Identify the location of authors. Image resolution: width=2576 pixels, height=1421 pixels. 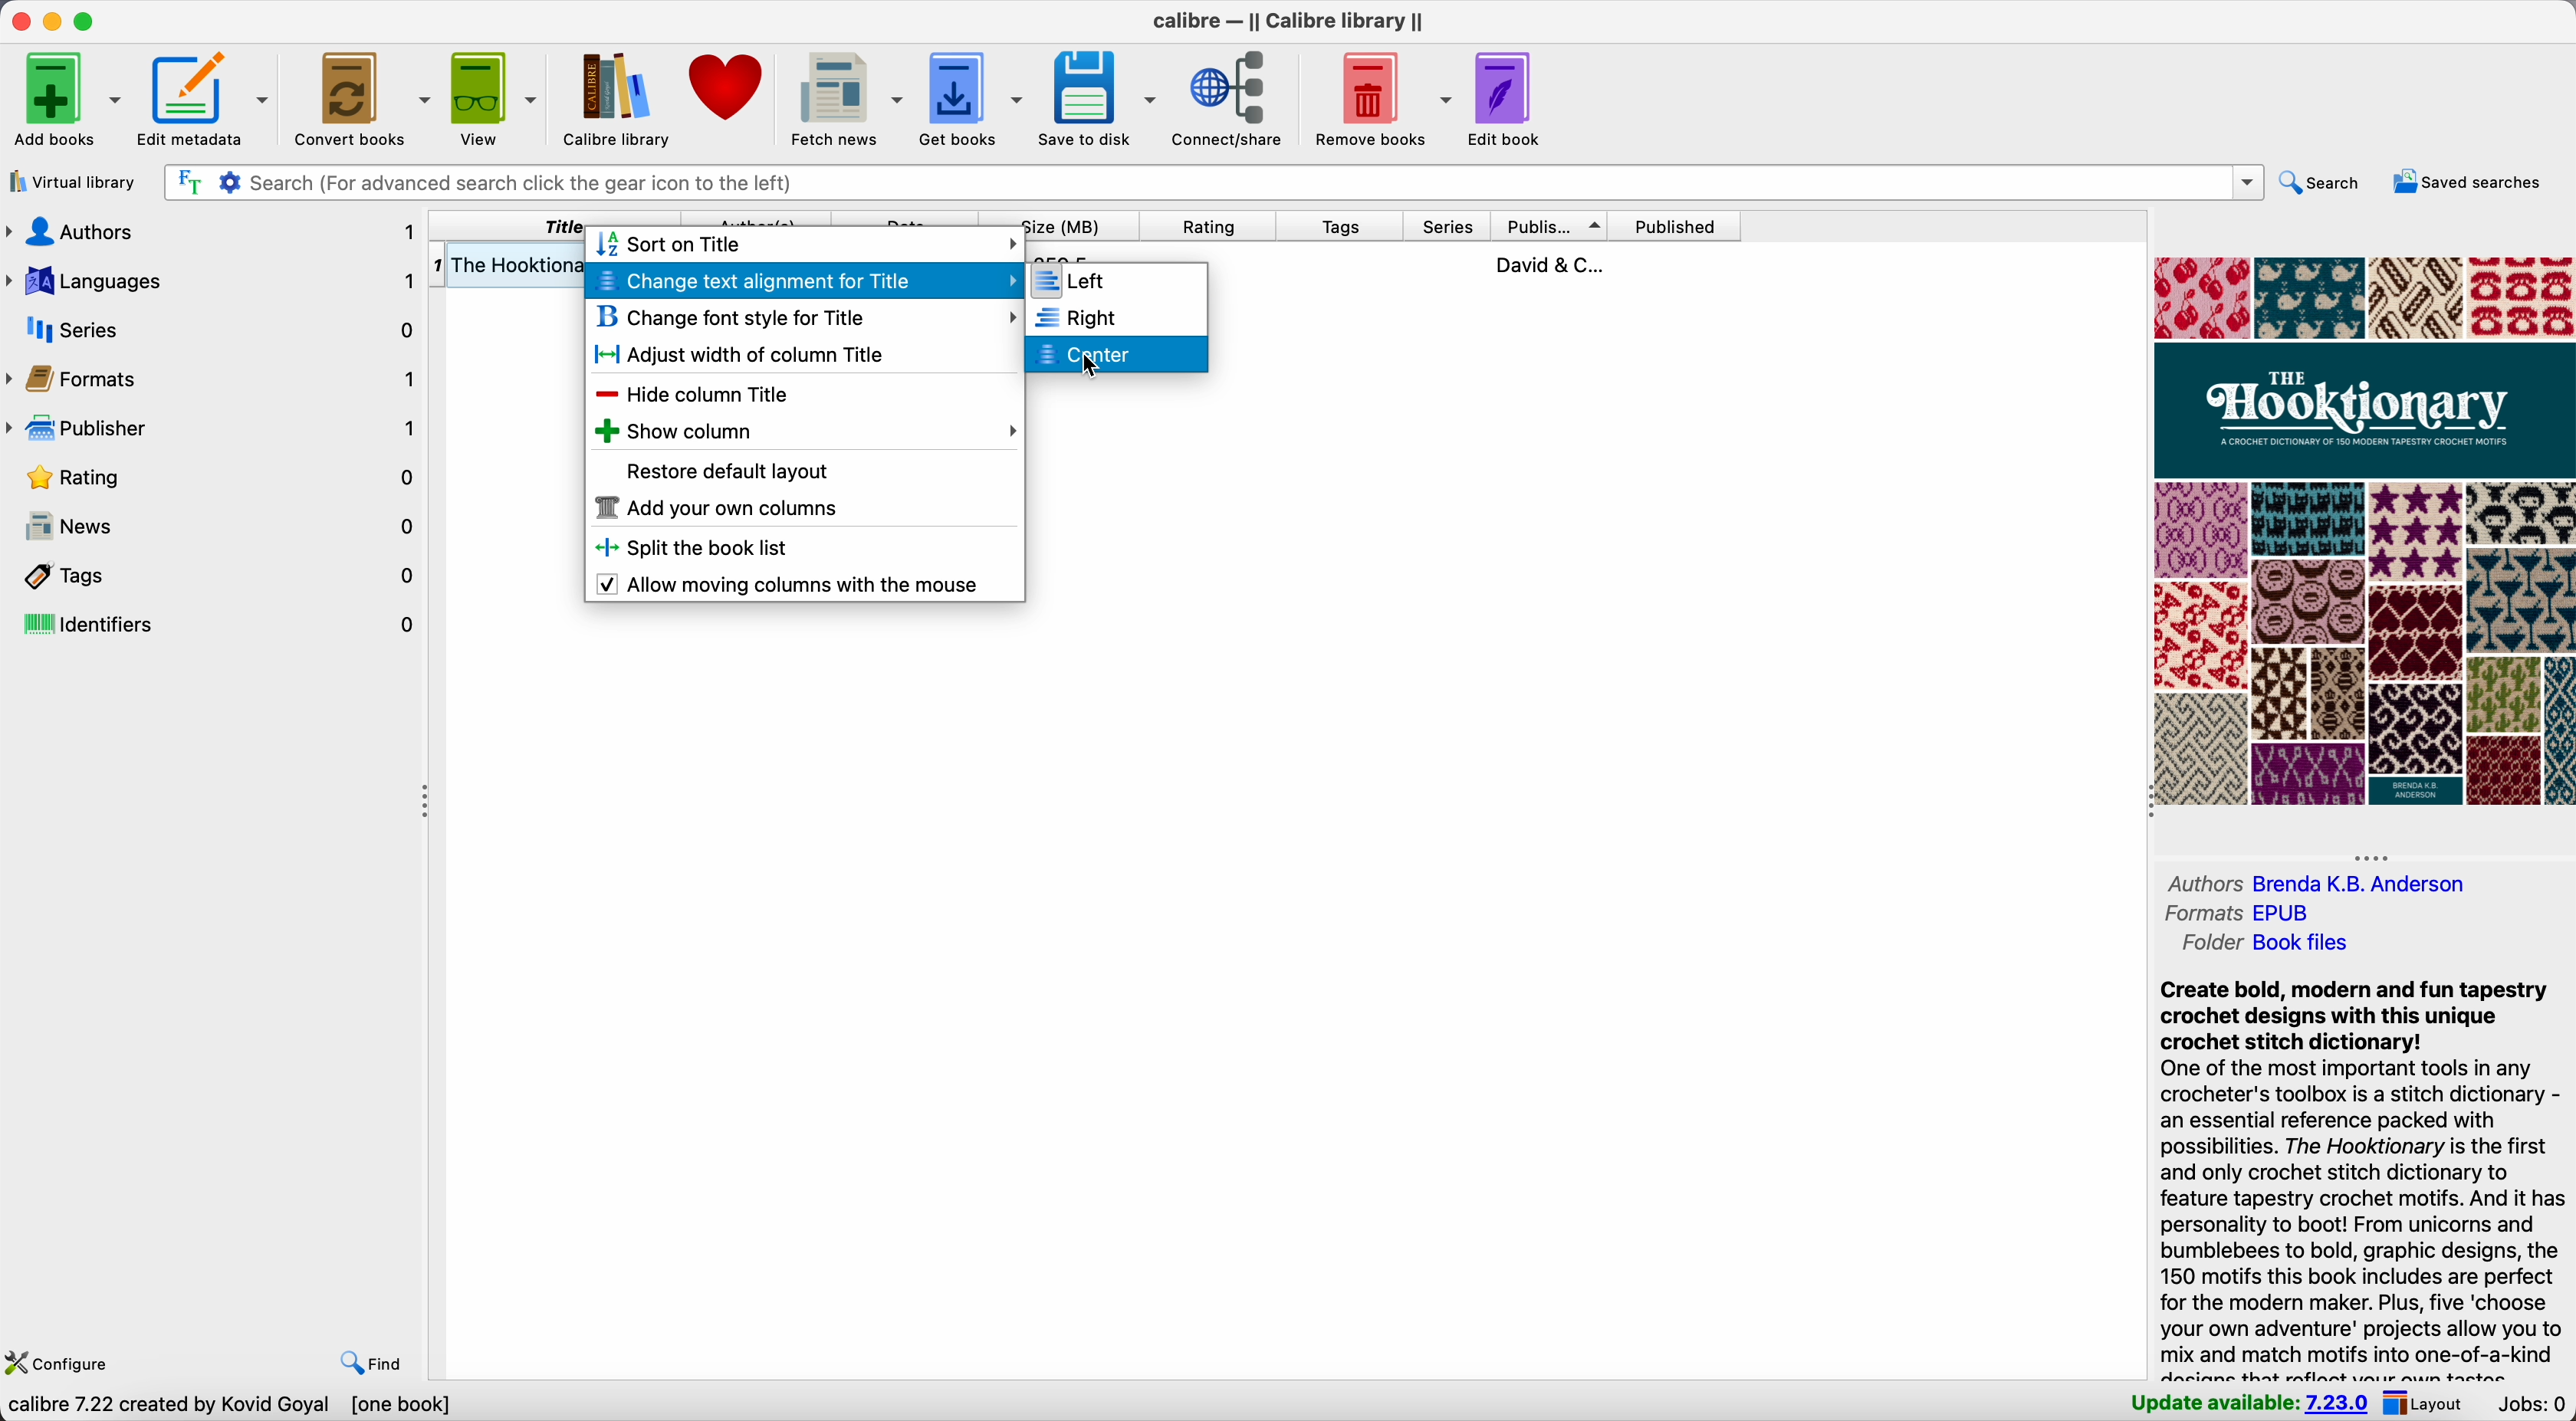
(211, 231).